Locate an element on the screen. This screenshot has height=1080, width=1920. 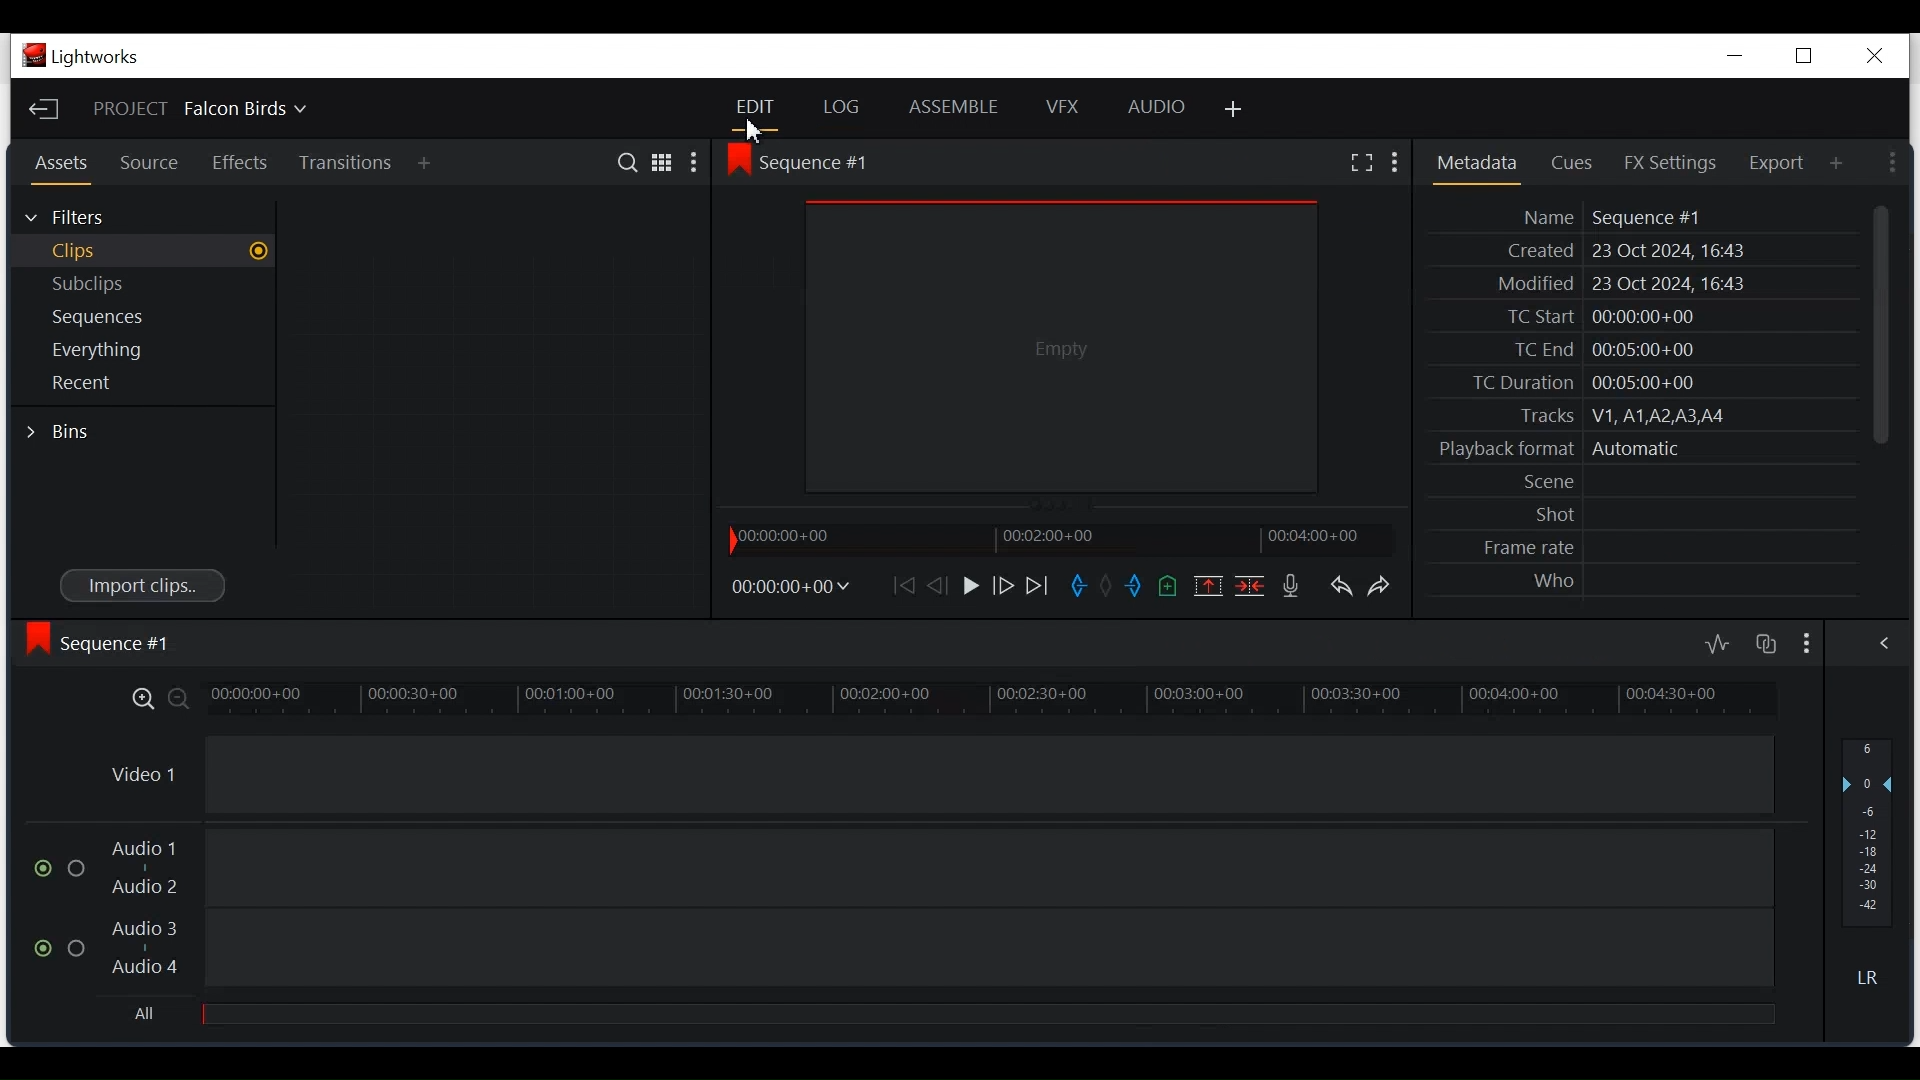
Clip Thumbnail is located at coordinates (489, 399).